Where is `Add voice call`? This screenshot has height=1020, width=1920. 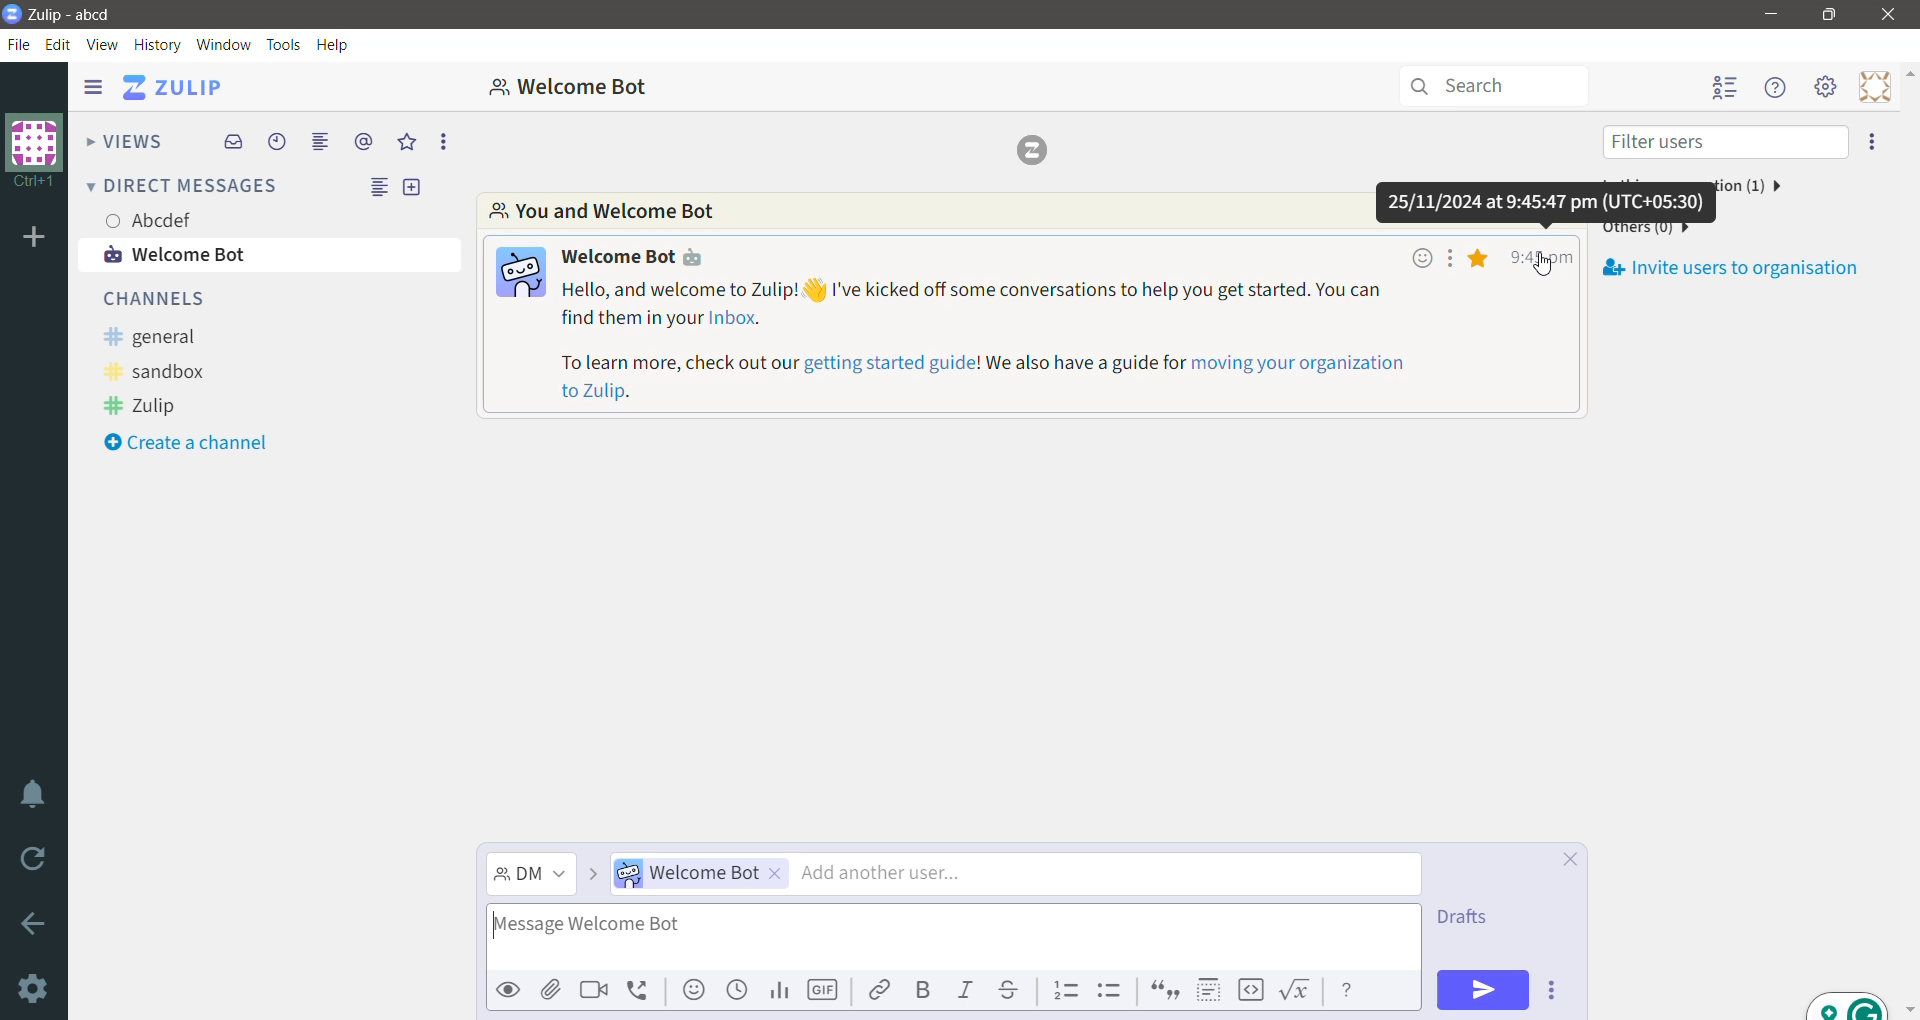
Add voice call is located at coordinates (640, 989).